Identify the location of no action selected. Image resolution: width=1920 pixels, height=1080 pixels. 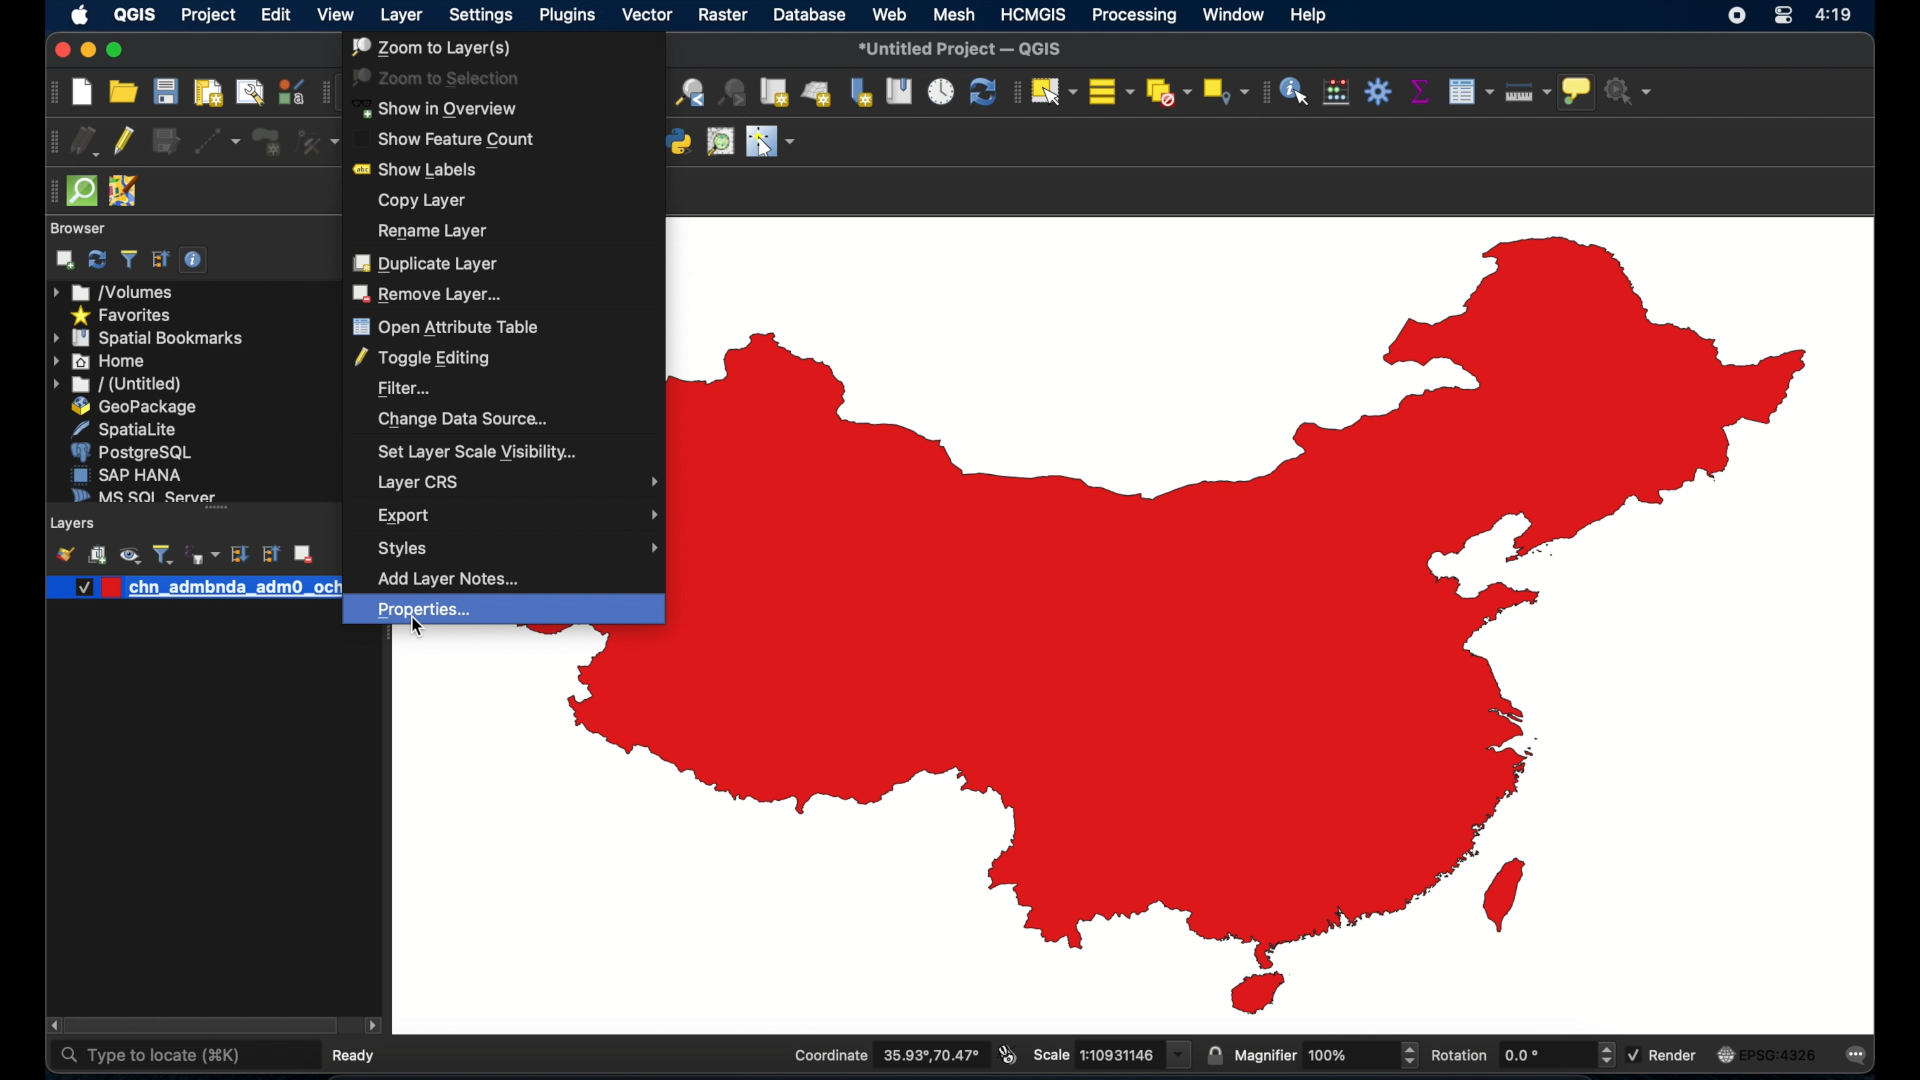
(1632, 90).